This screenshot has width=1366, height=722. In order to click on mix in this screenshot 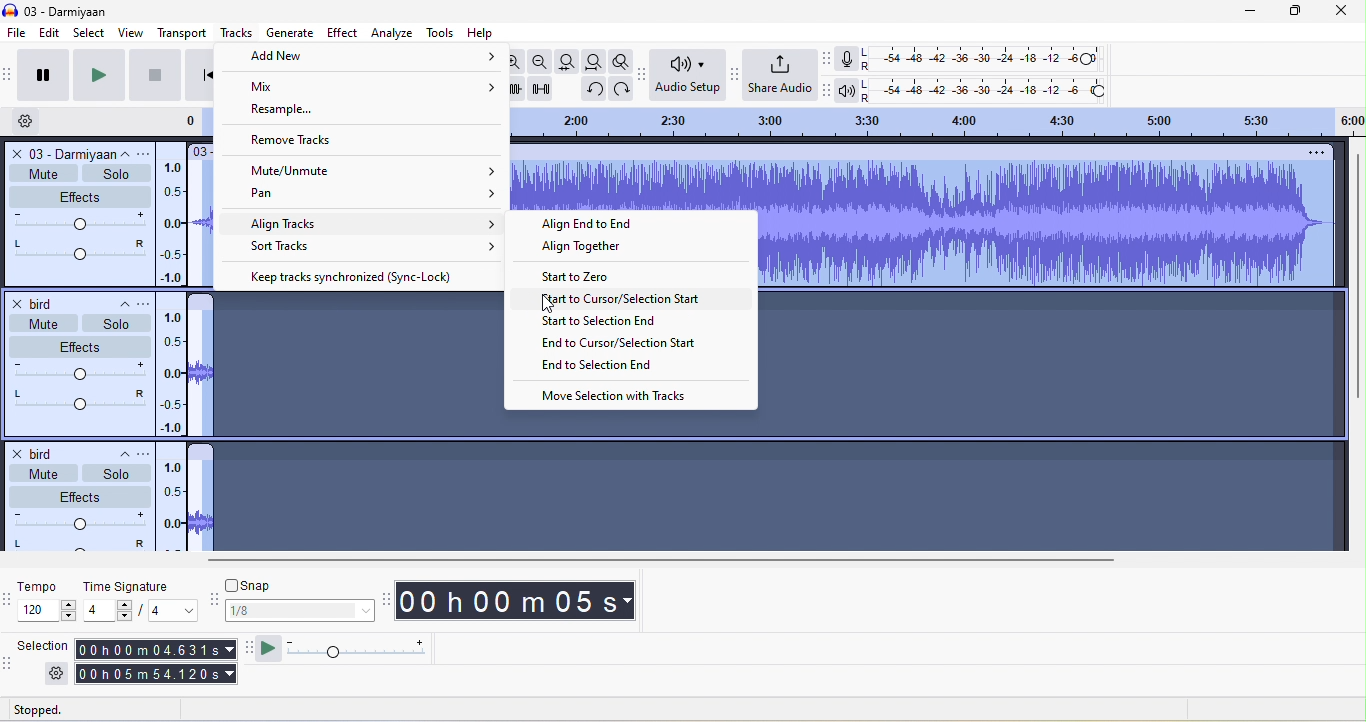, I will do `click(360, 87)`.